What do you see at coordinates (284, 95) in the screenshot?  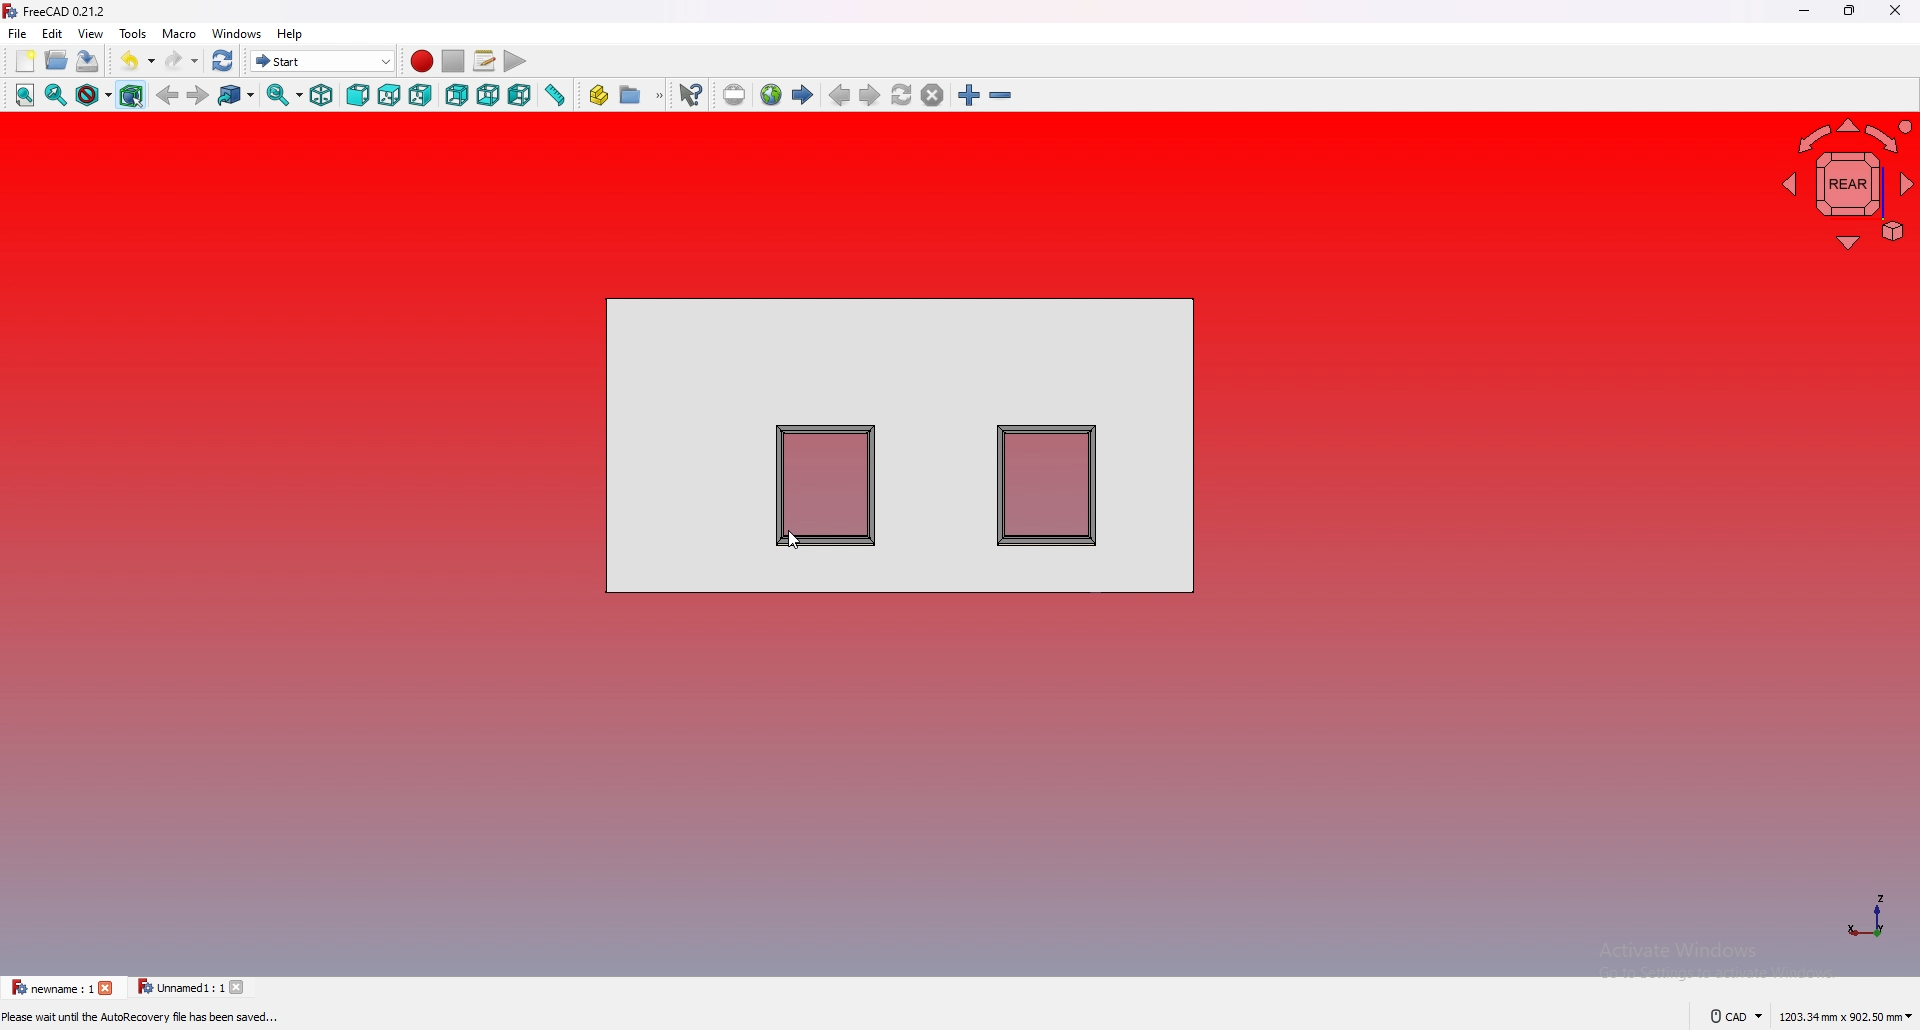 I see `synced view` at bounding box center [284, 95].